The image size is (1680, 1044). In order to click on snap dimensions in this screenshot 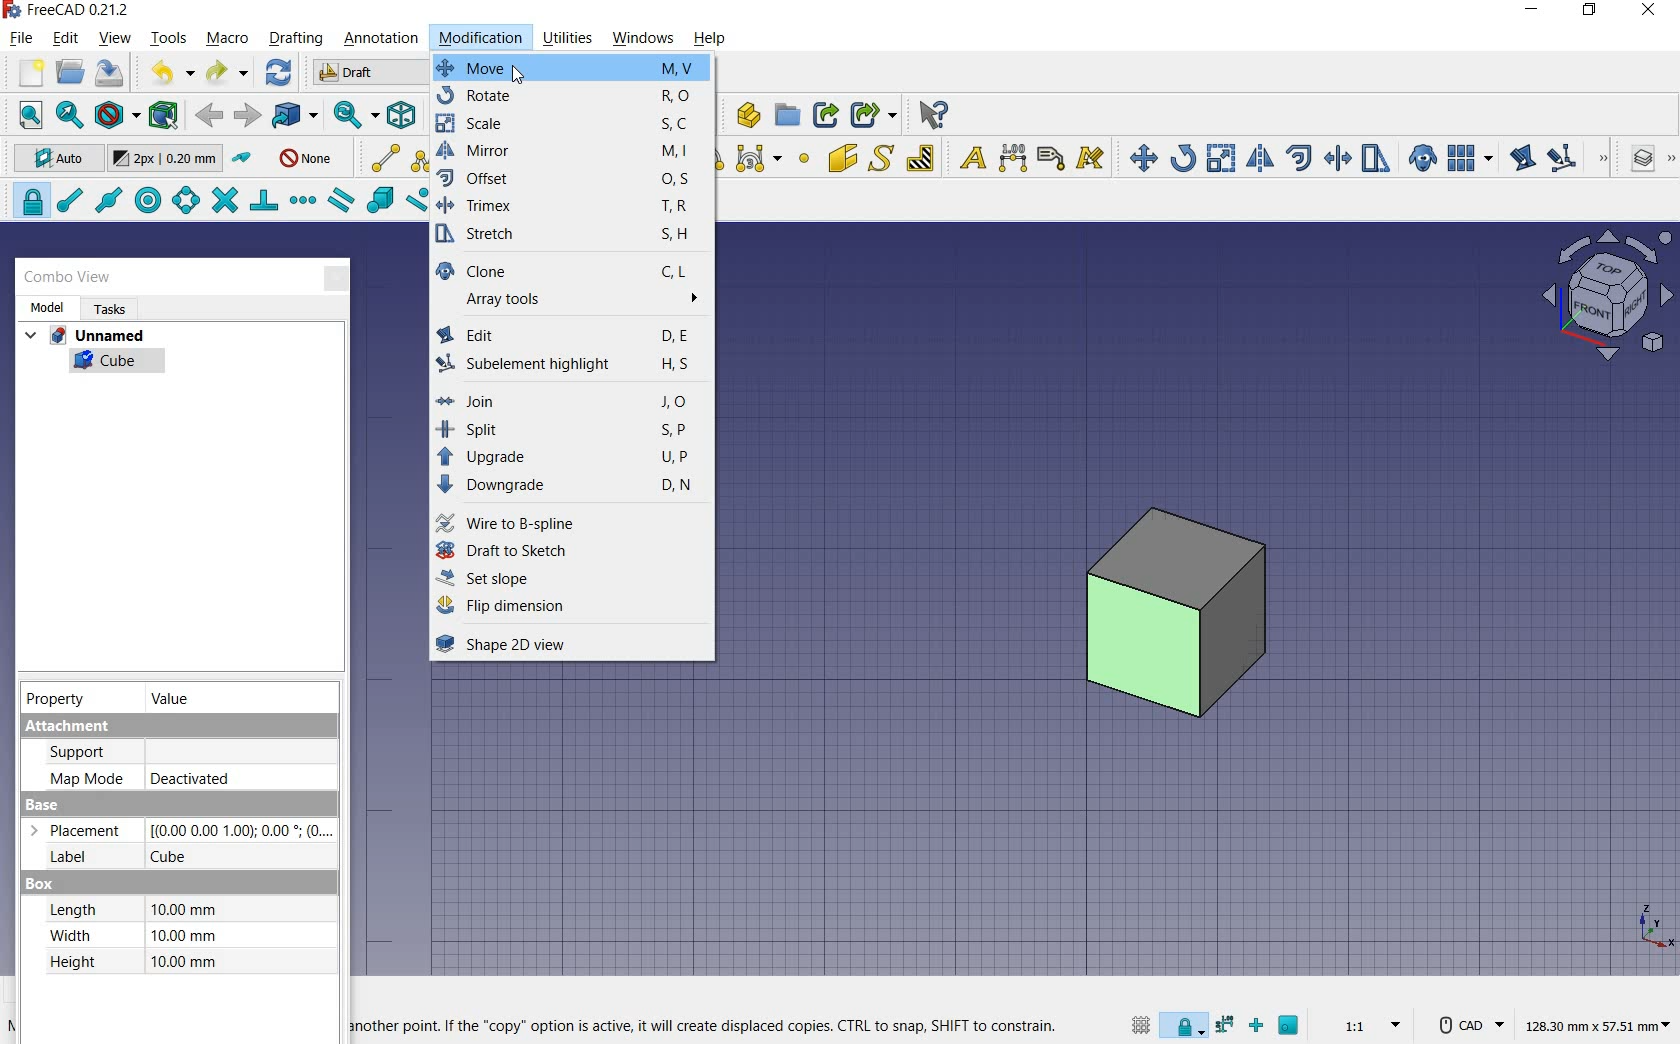, I will do `click(1225, 1024)`.